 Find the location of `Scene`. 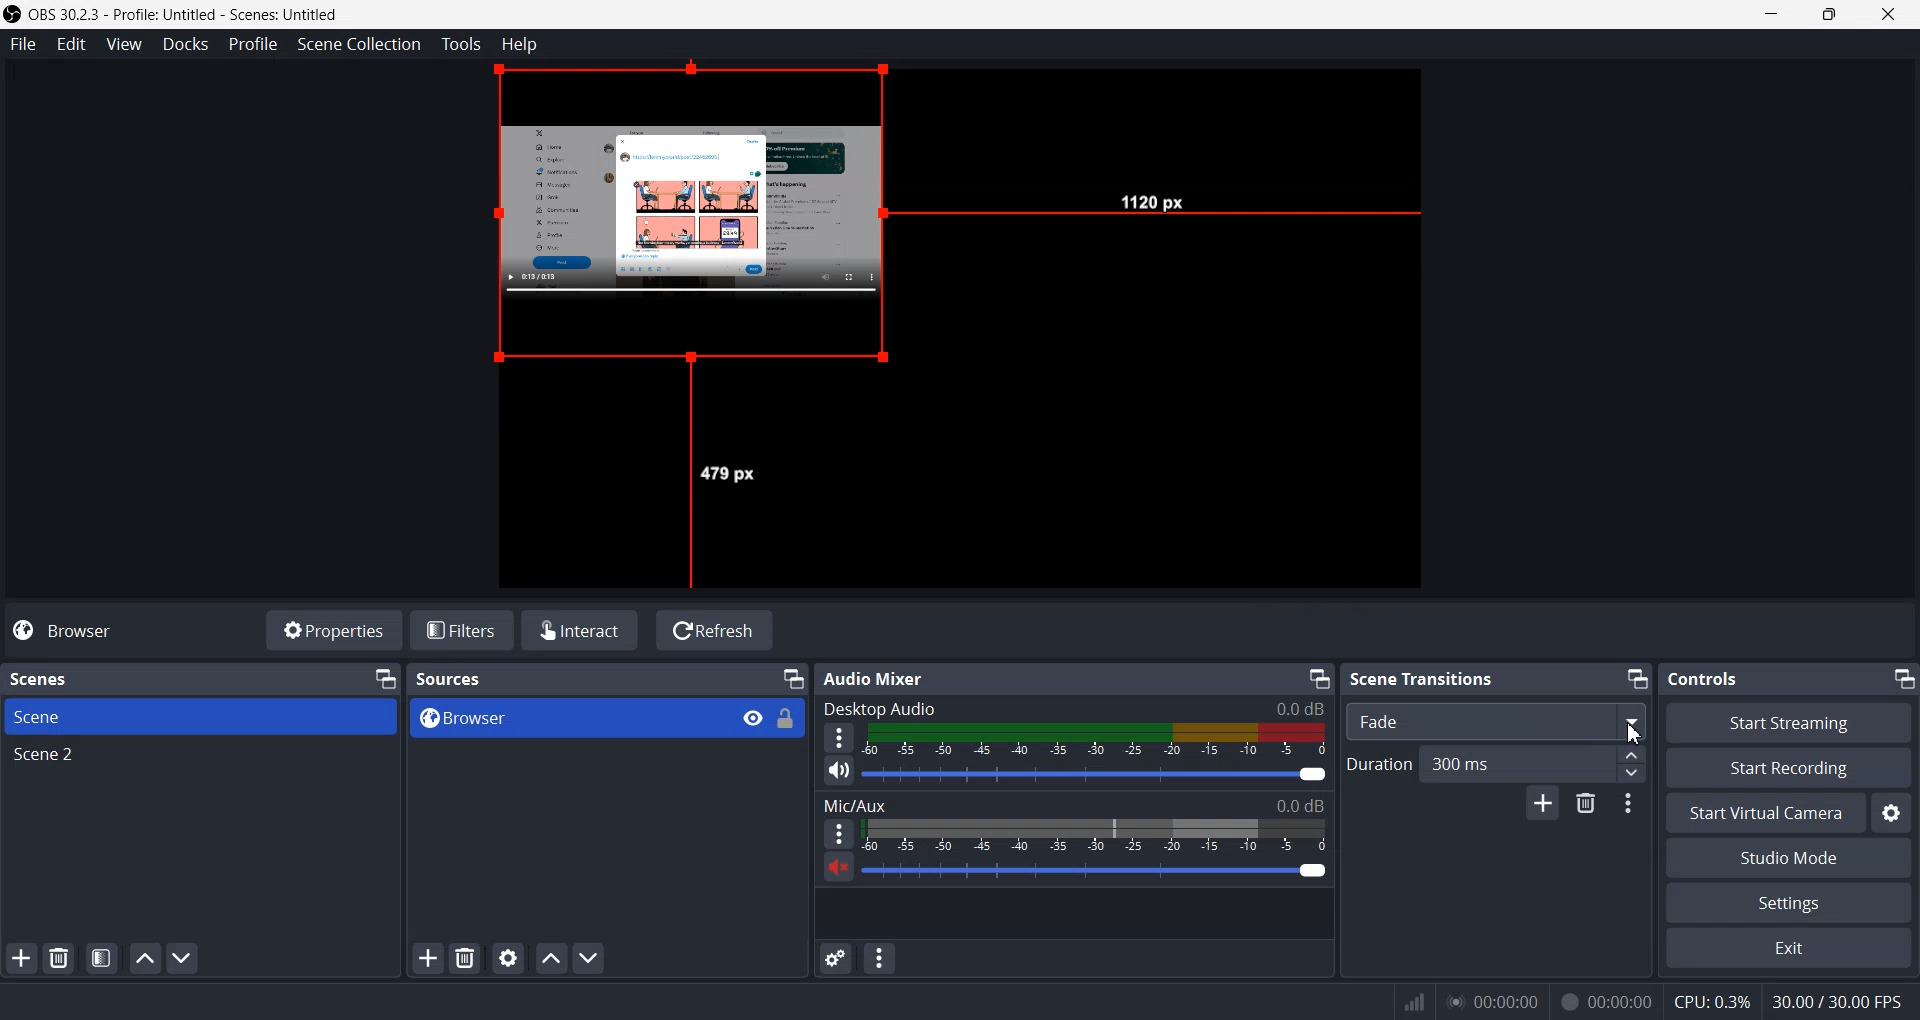

Scene is located at coordinates (199, 716).